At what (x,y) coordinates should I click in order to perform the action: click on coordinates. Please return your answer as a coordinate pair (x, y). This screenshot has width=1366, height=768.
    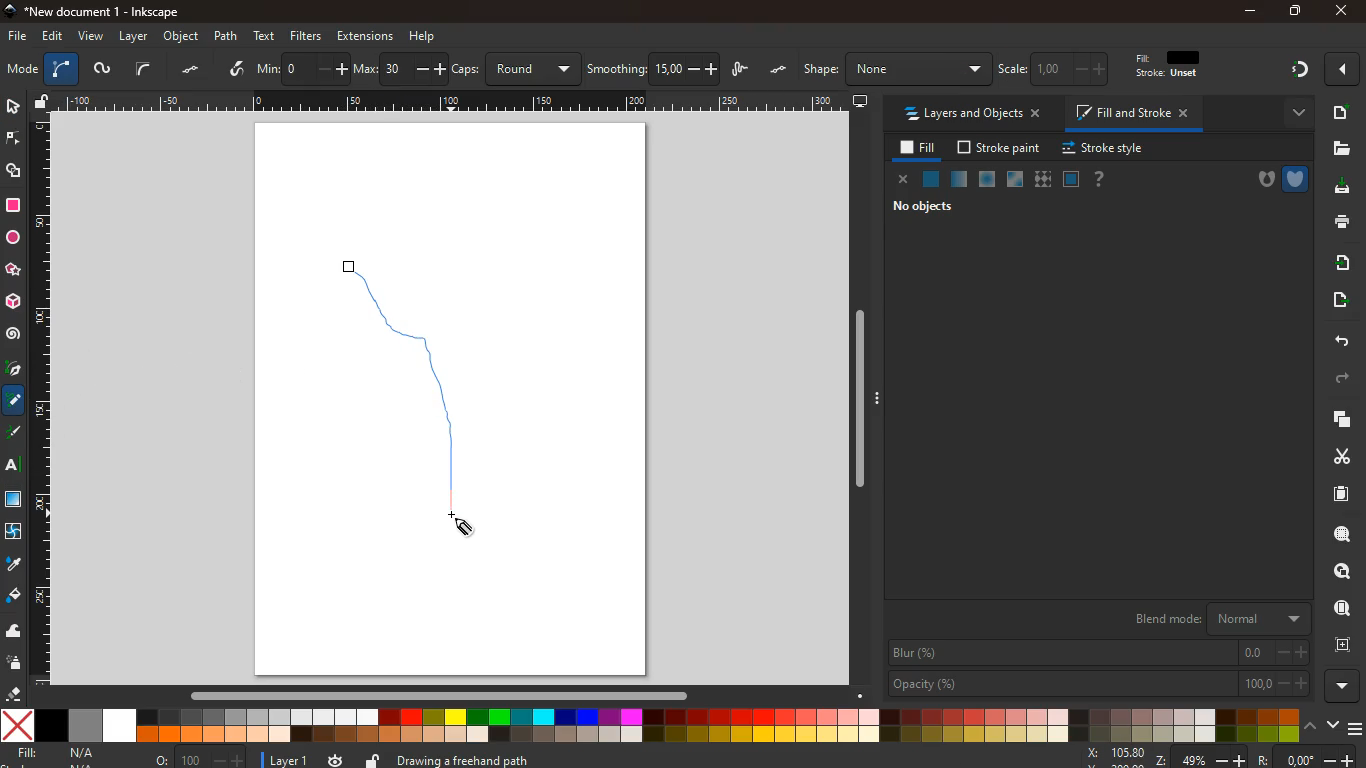
    Looking at the image, I should click on (582, 69).